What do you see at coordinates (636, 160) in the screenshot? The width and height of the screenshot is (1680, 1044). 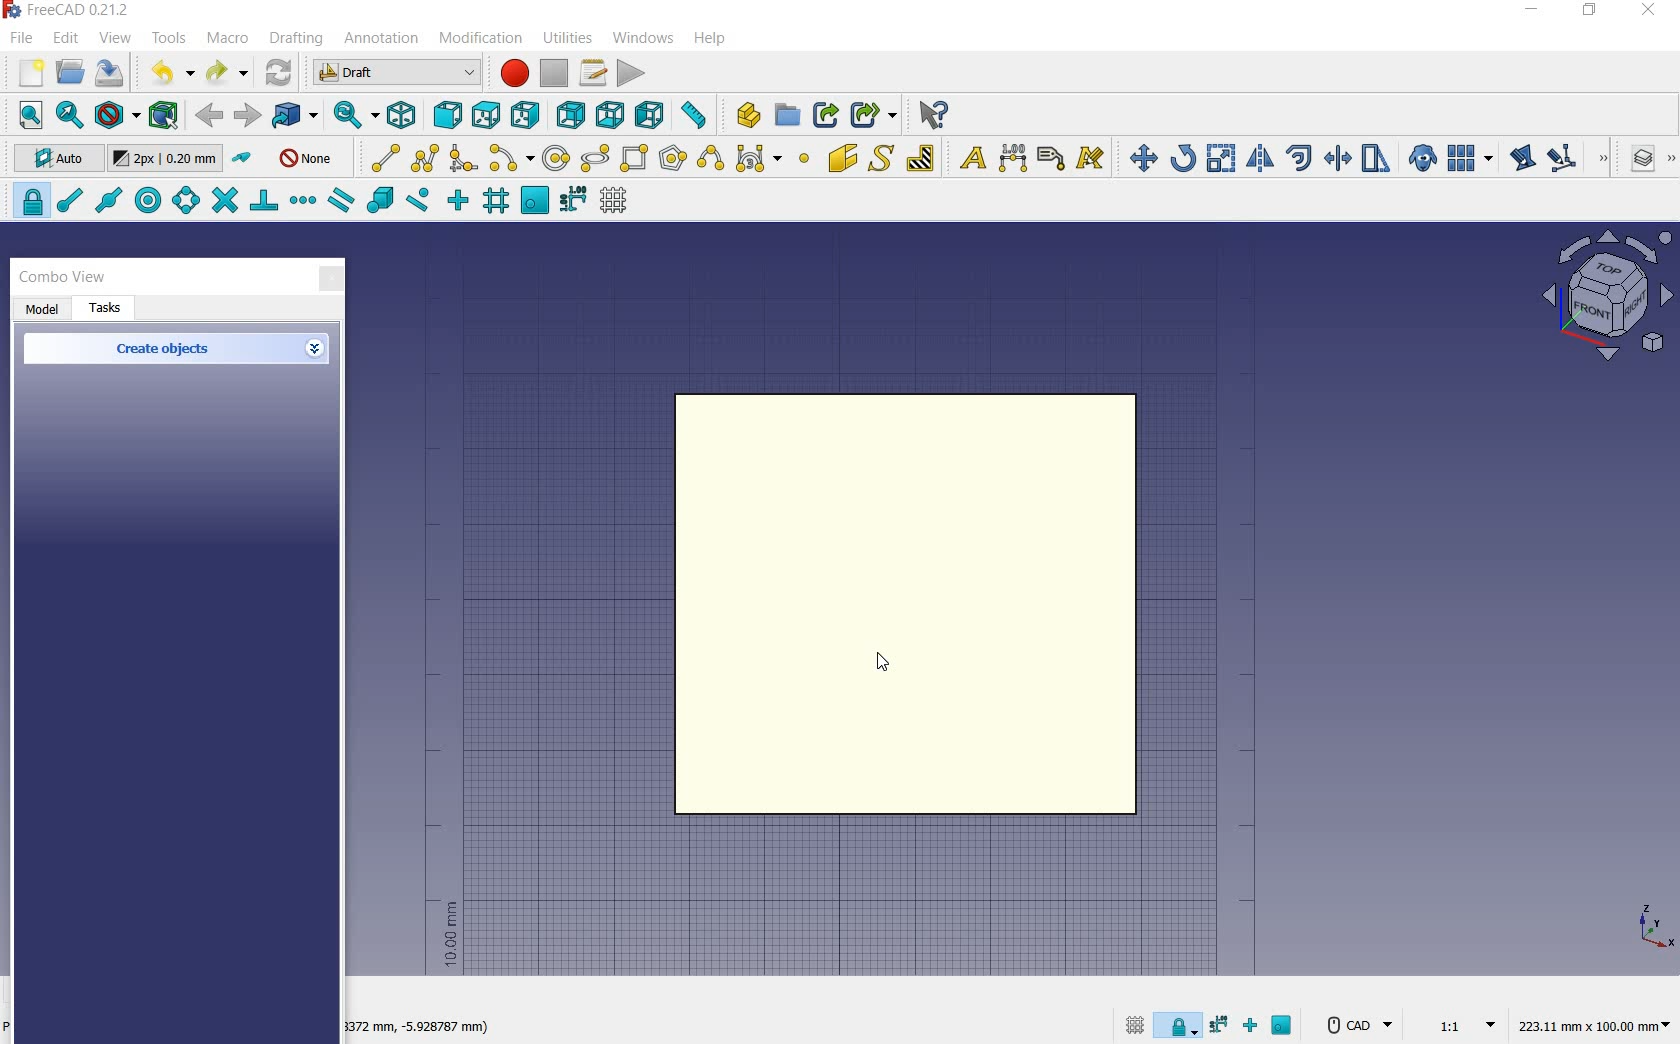 I see `rectangle` at bounding box center [636, 160].